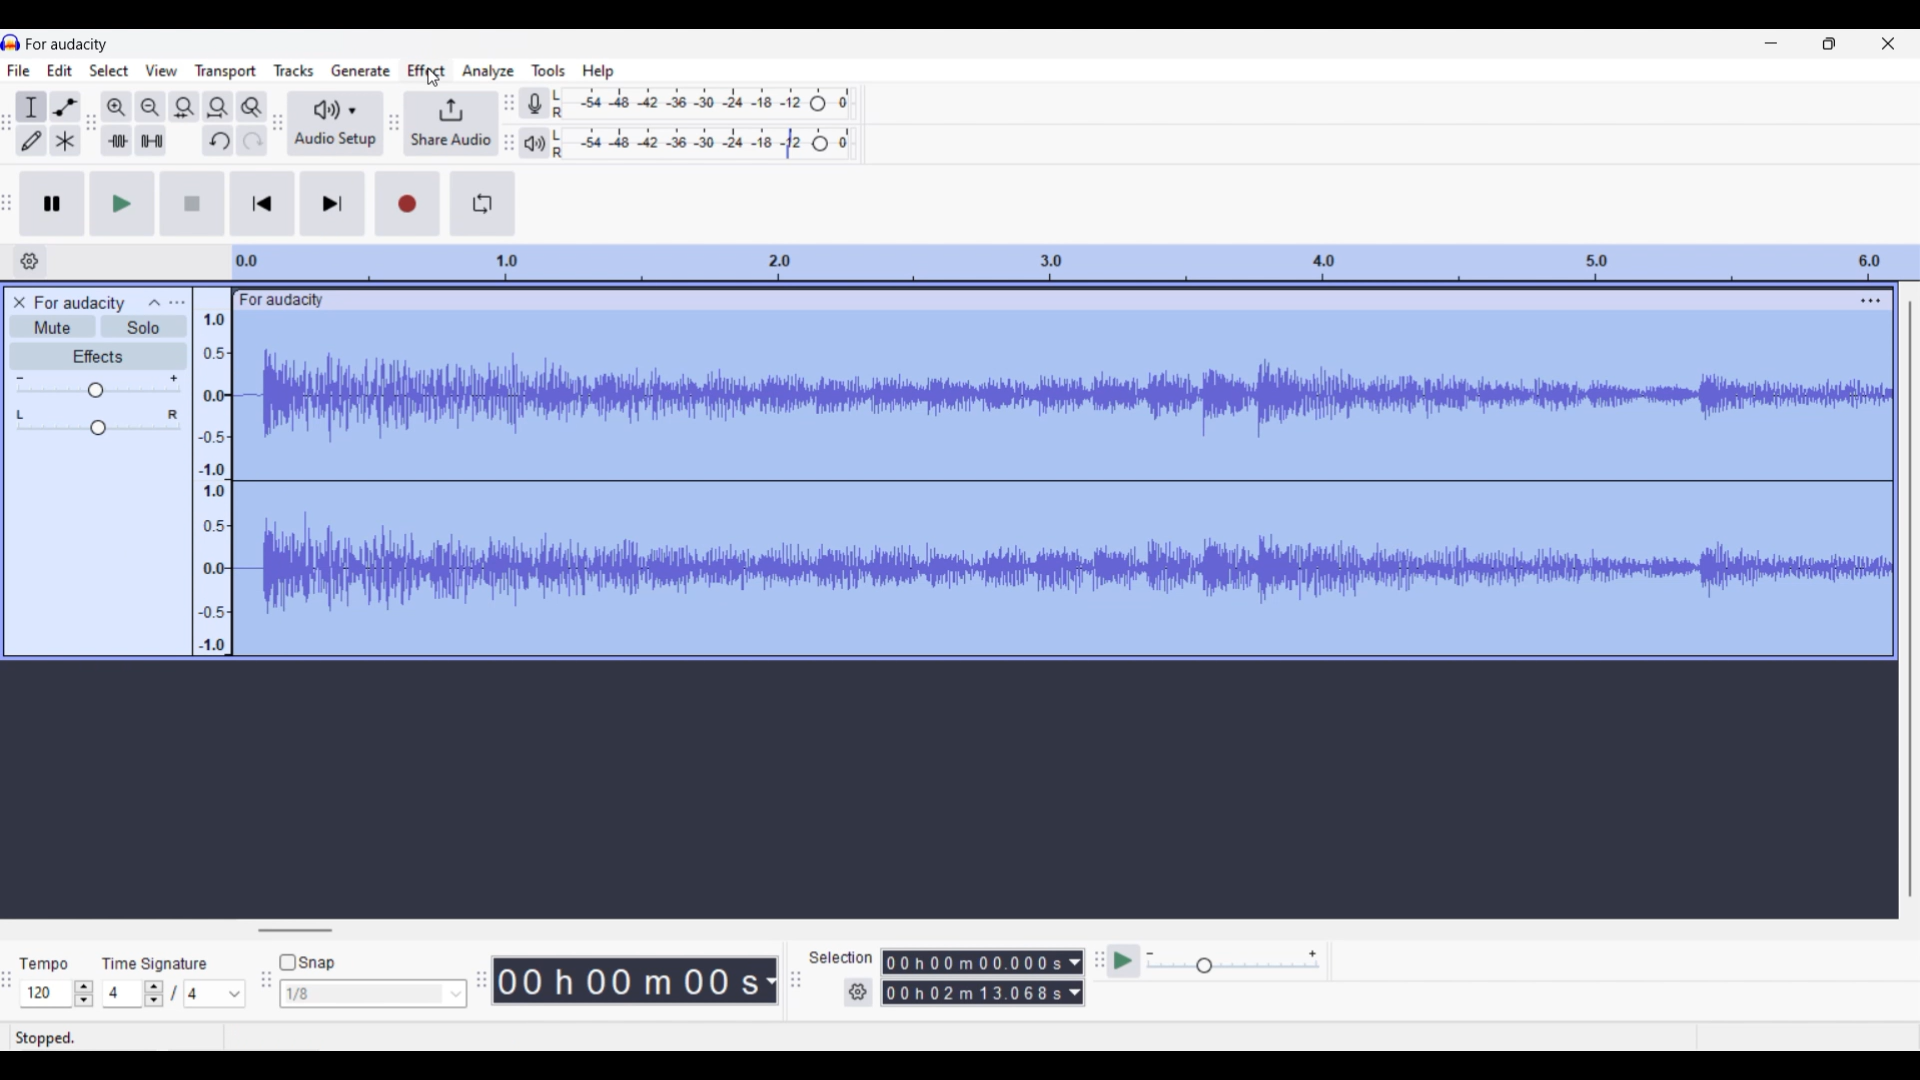  I want to click on Solo, so click(146, 326).